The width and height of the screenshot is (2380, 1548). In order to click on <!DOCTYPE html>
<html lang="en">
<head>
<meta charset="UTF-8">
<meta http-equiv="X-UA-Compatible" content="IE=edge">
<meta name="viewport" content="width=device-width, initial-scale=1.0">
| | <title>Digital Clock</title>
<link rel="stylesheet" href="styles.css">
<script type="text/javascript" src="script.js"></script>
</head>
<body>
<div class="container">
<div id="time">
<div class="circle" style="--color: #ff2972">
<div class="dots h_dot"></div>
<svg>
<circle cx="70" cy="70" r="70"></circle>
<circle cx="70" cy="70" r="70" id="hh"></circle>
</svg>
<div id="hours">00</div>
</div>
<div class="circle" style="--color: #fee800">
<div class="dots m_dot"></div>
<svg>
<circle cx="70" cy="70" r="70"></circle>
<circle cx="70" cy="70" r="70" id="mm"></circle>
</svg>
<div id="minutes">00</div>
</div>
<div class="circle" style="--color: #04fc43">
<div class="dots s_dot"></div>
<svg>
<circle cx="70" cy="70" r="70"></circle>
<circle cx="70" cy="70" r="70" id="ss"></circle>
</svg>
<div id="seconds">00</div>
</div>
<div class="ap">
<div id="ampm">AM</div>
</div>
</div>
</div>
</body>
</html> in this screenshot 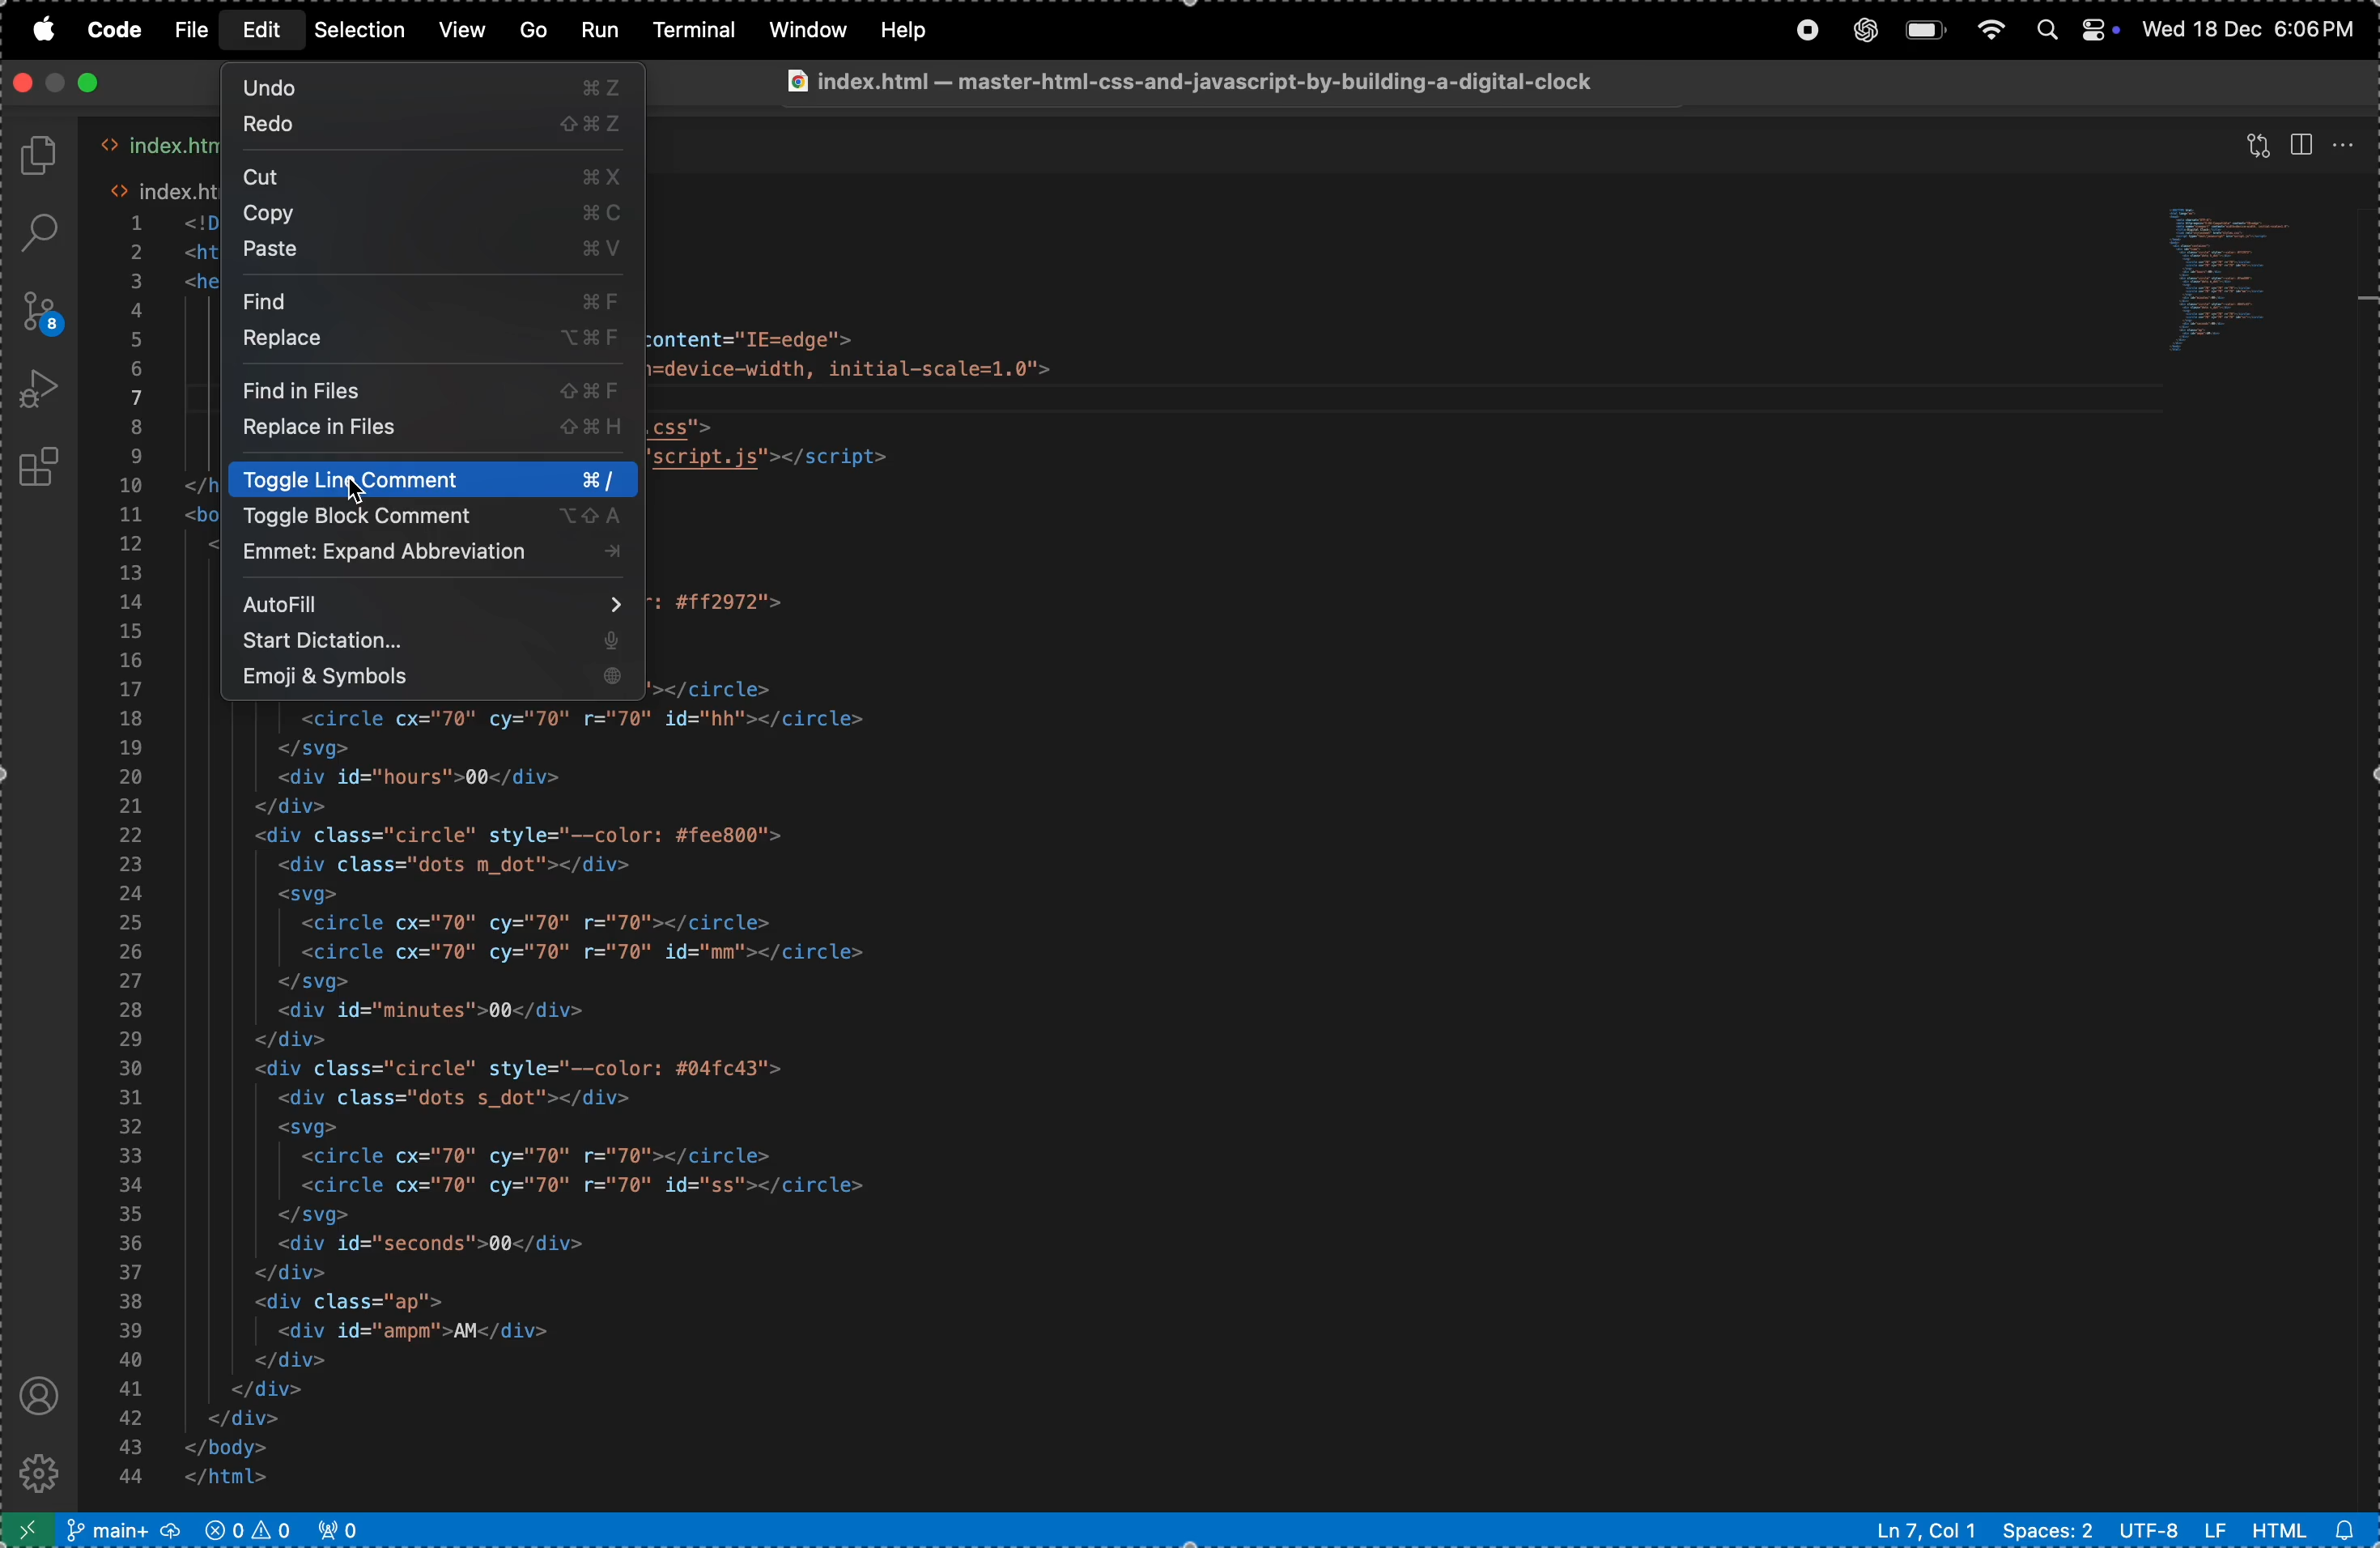, I will do `click(577, 1100)`.